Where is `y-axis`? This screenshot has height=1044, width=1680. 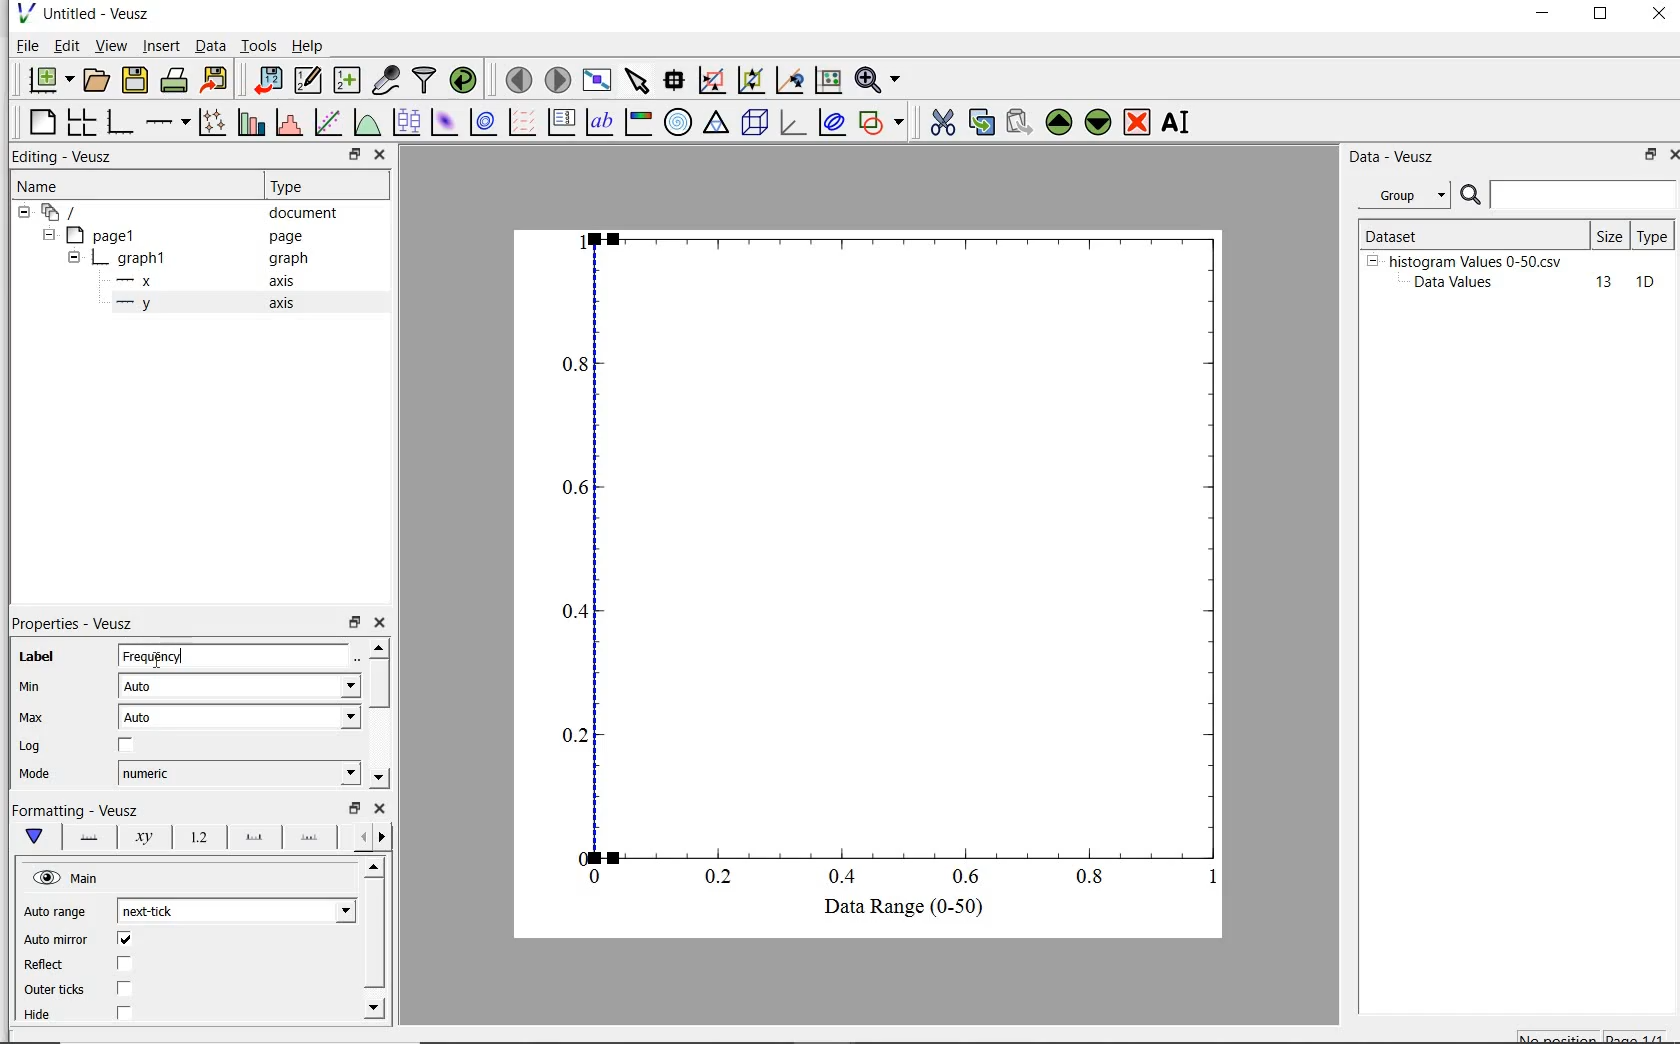 y-axis is located at coordinates (138, 304).